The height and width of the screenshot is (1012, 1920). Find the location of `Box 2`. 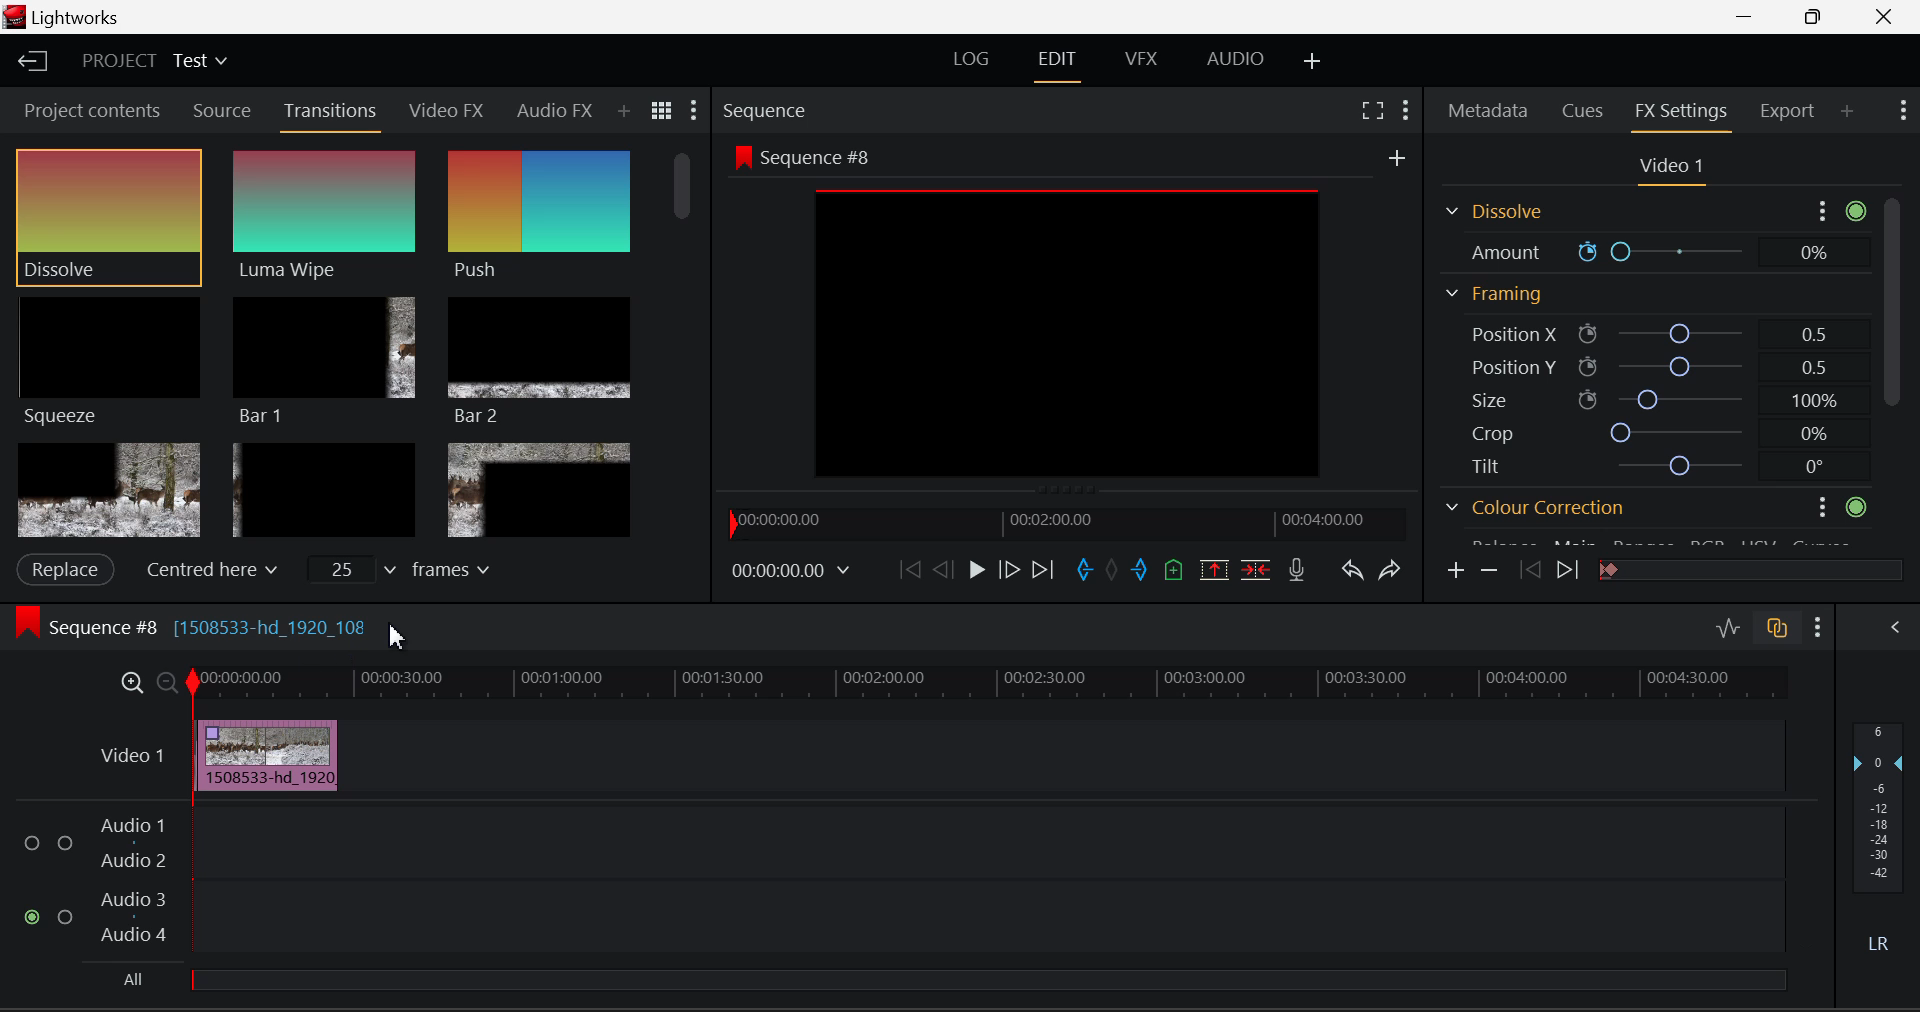

Box 2 is located at coordinates (323, 487).